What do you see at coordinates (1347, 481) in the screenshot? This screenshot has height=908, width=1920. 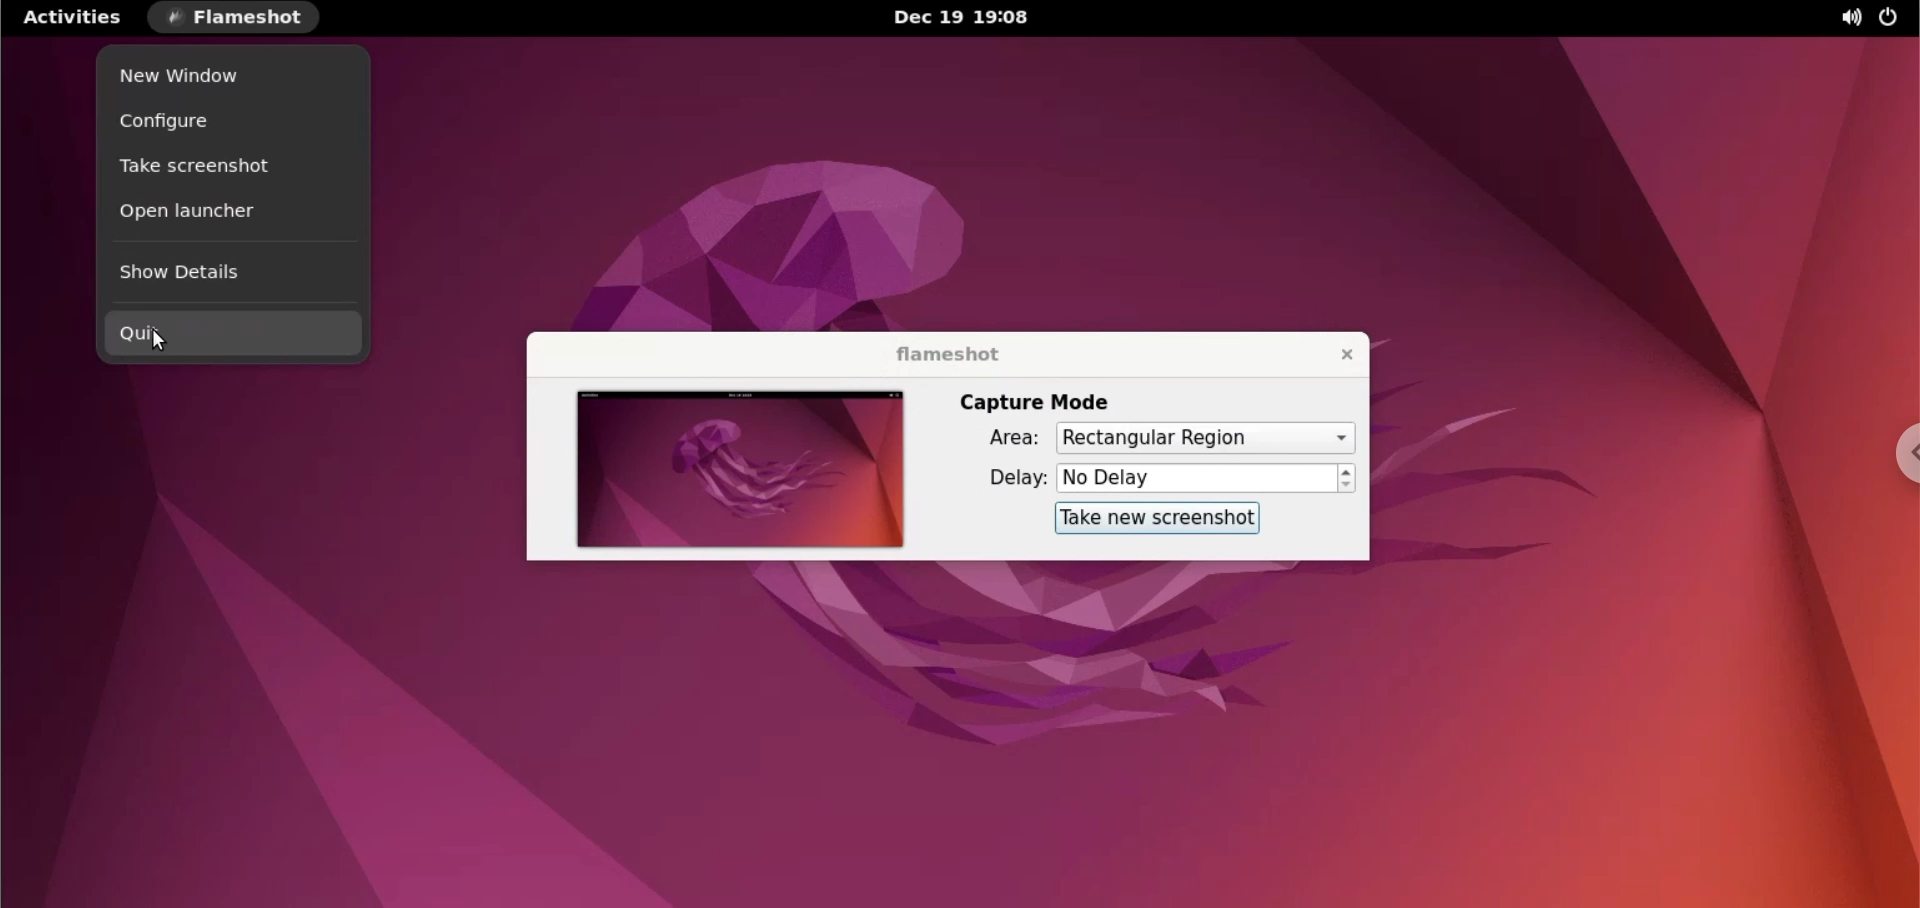 I see `increment and decrement delay` at bounding box center [1347, 481].